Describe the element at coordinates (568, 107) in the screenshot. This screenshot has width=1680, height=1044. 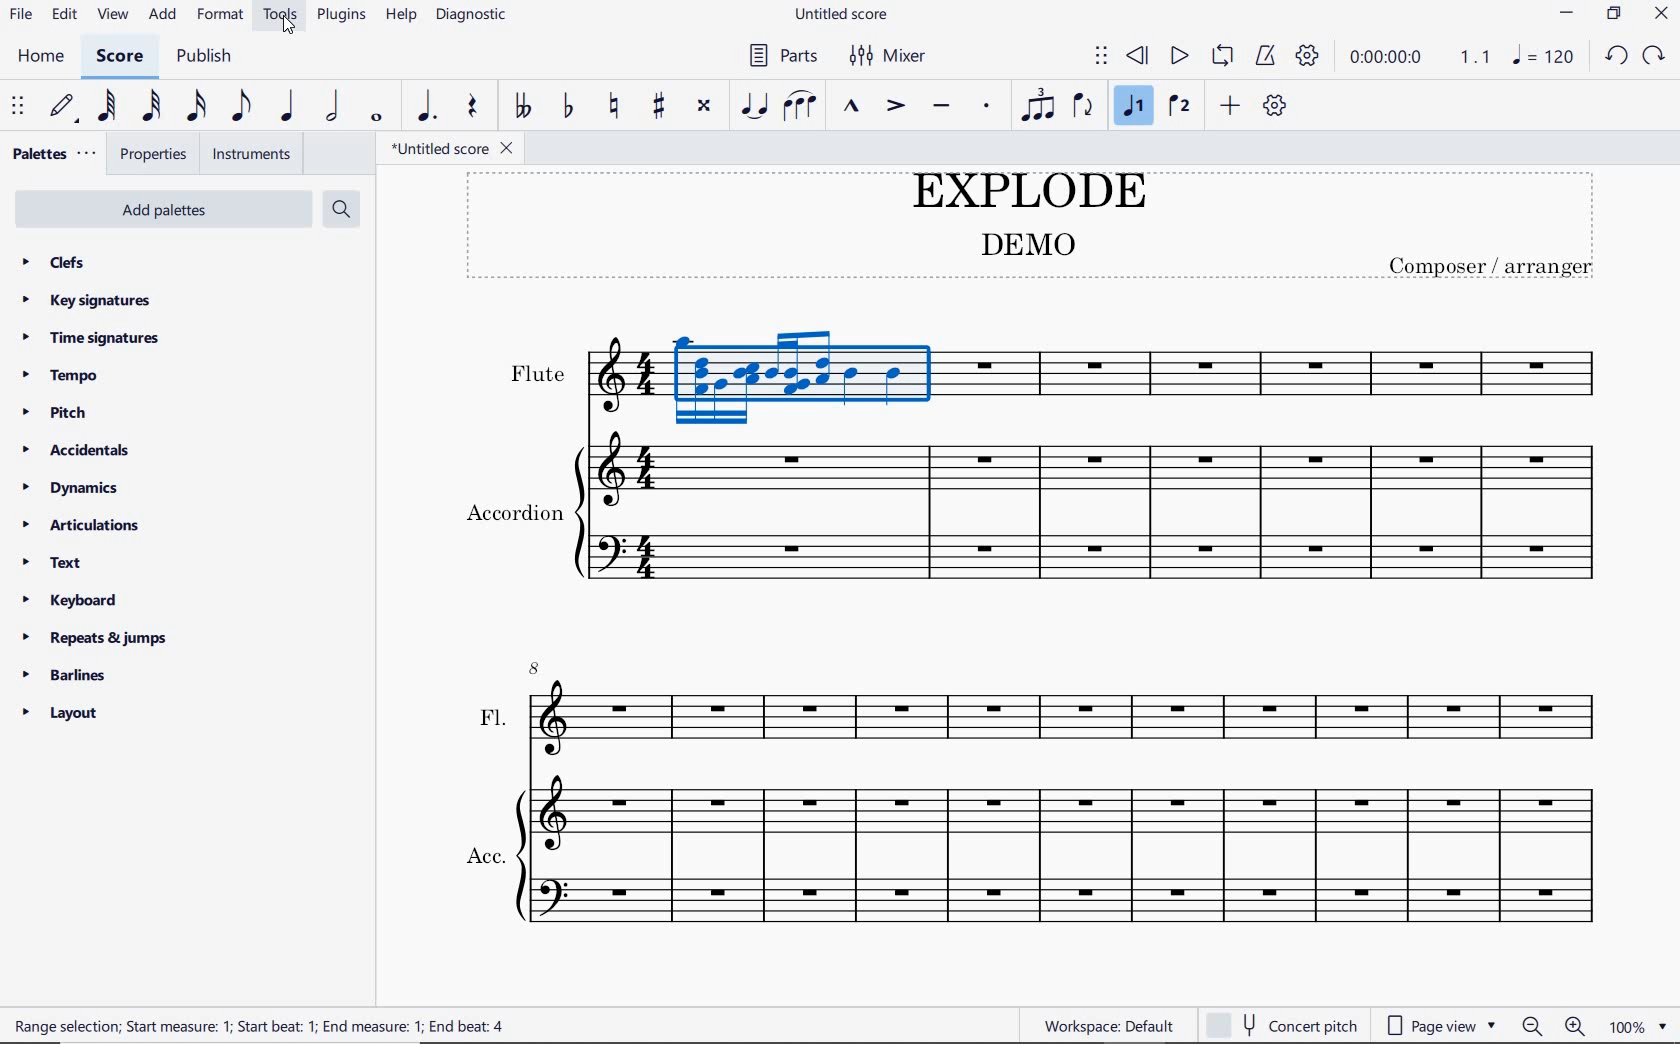
I see `toggle flat` at that location.